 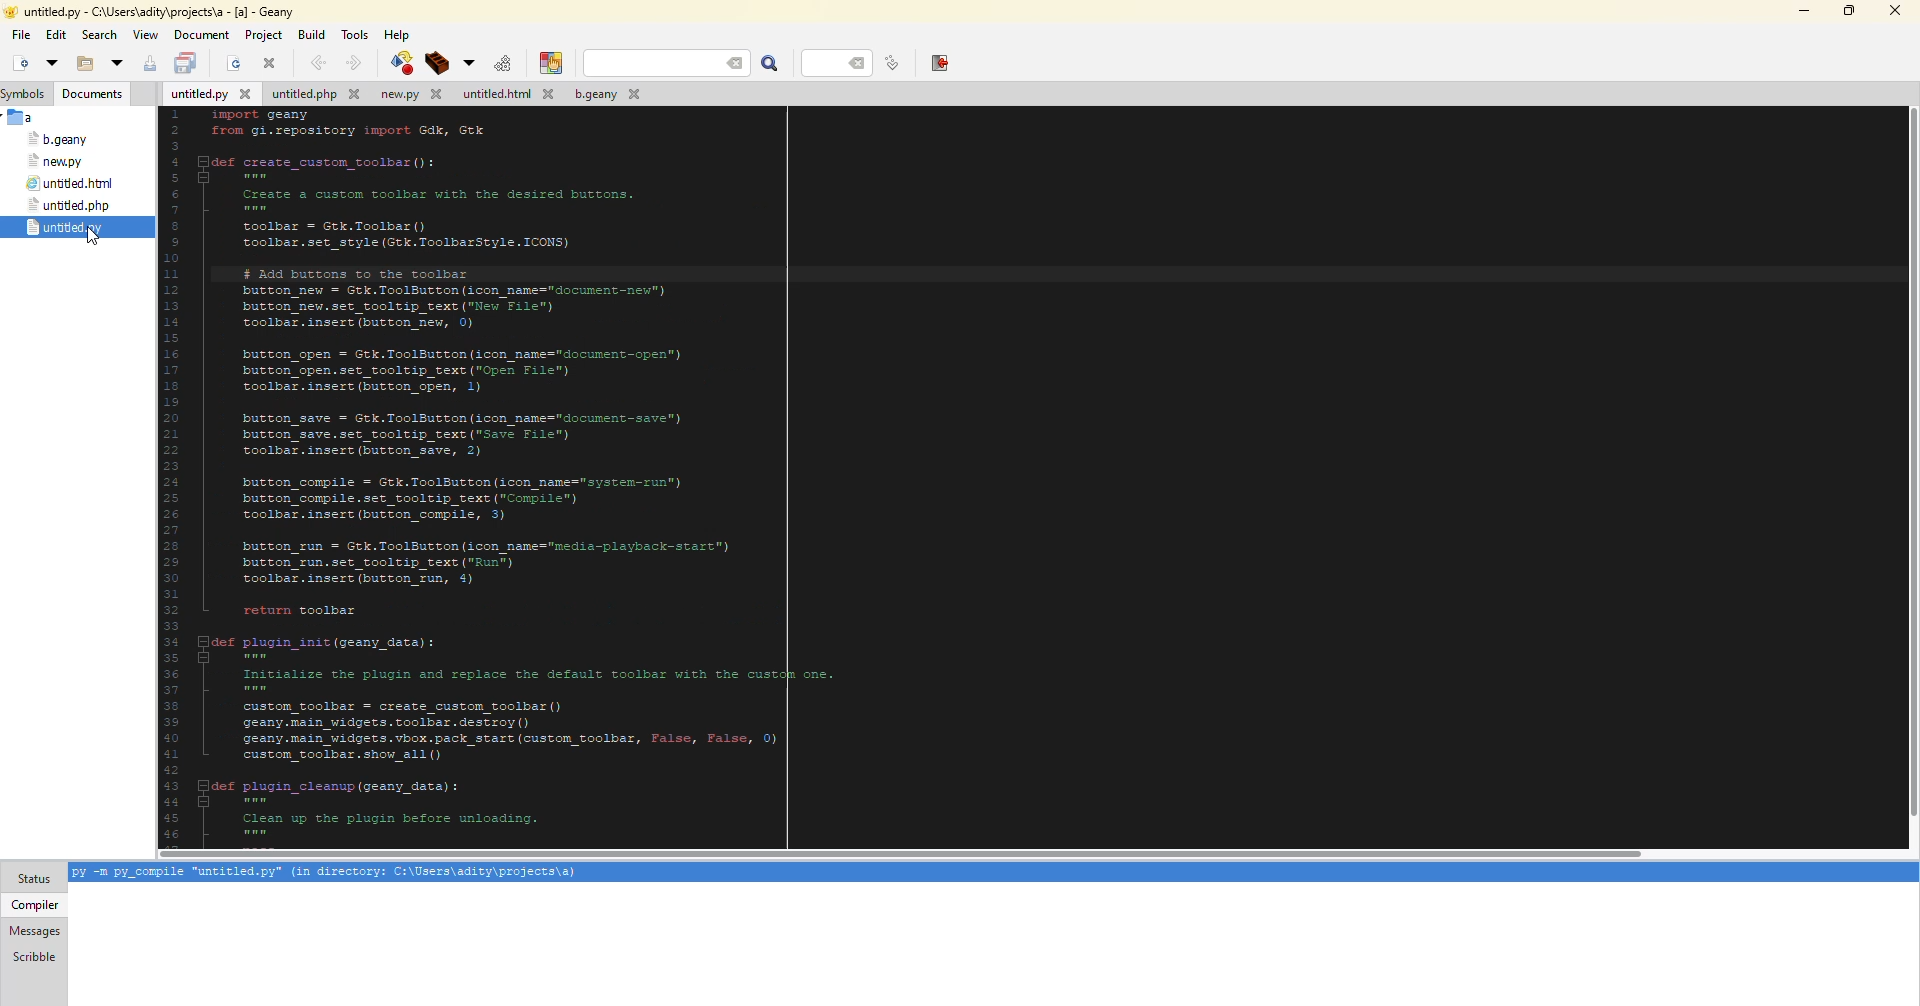 I want to click on back, so click(x=320, y=61).